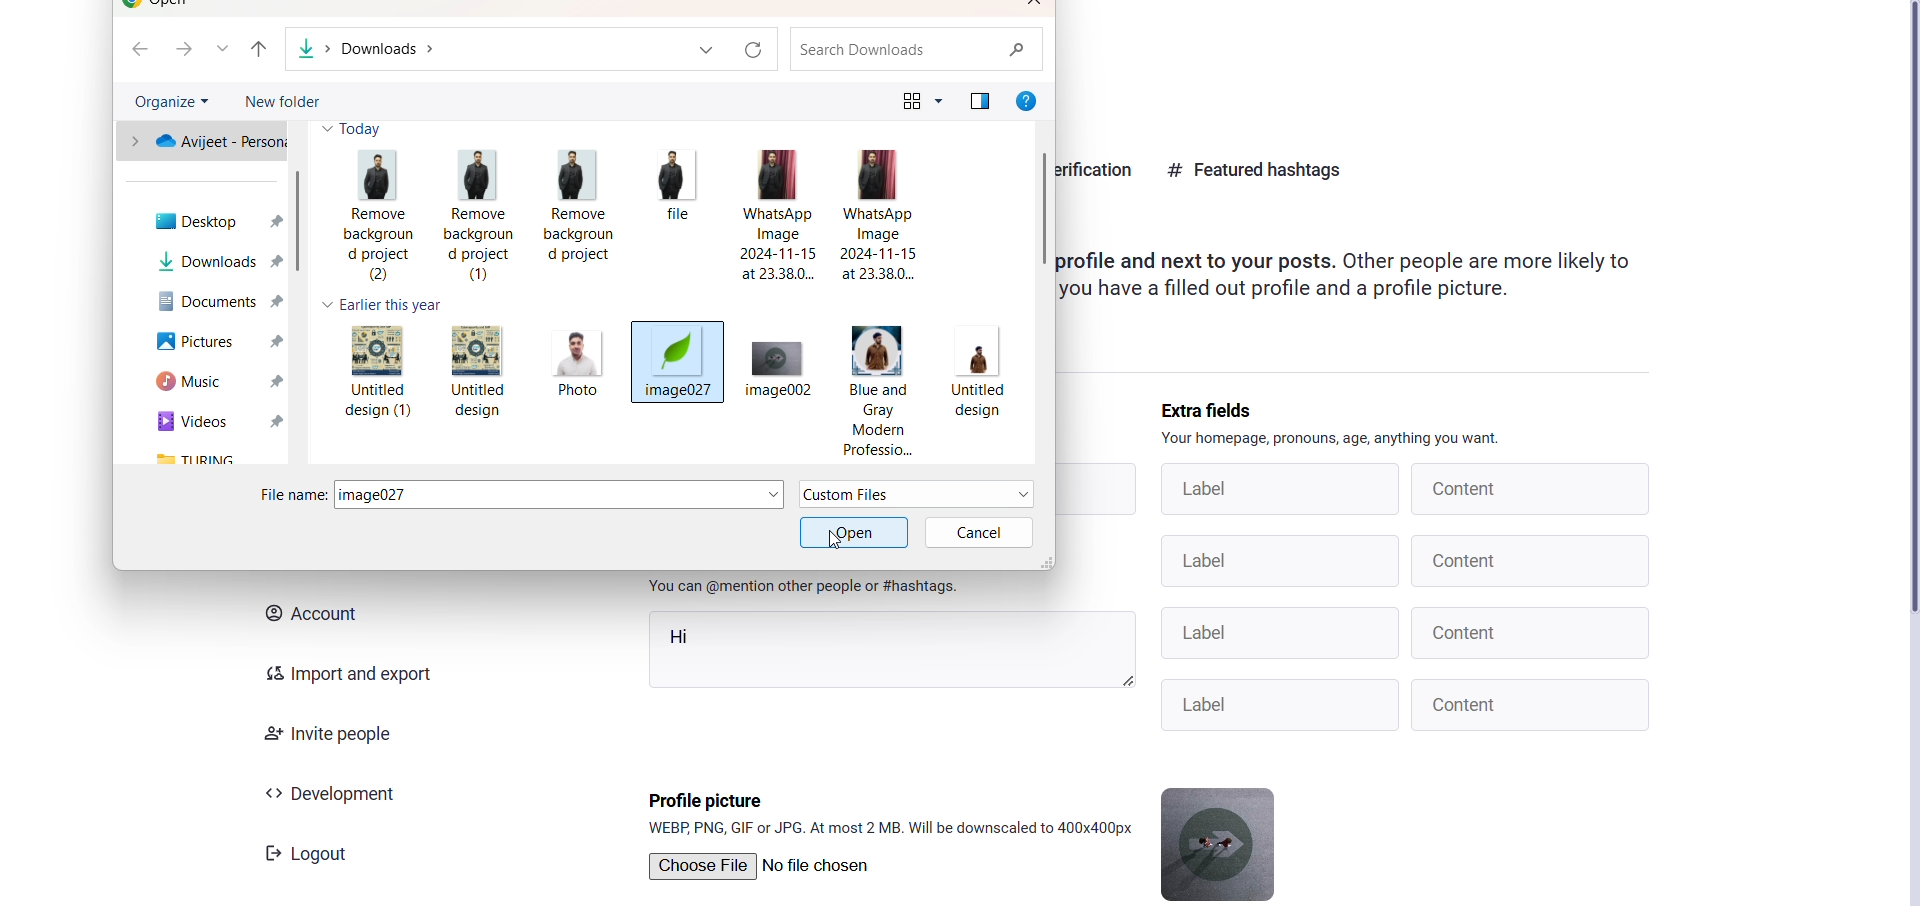  What do you see at coordinates (215, 260) in the screenshot?
I see `downloads` at bounding box center [215, 260].